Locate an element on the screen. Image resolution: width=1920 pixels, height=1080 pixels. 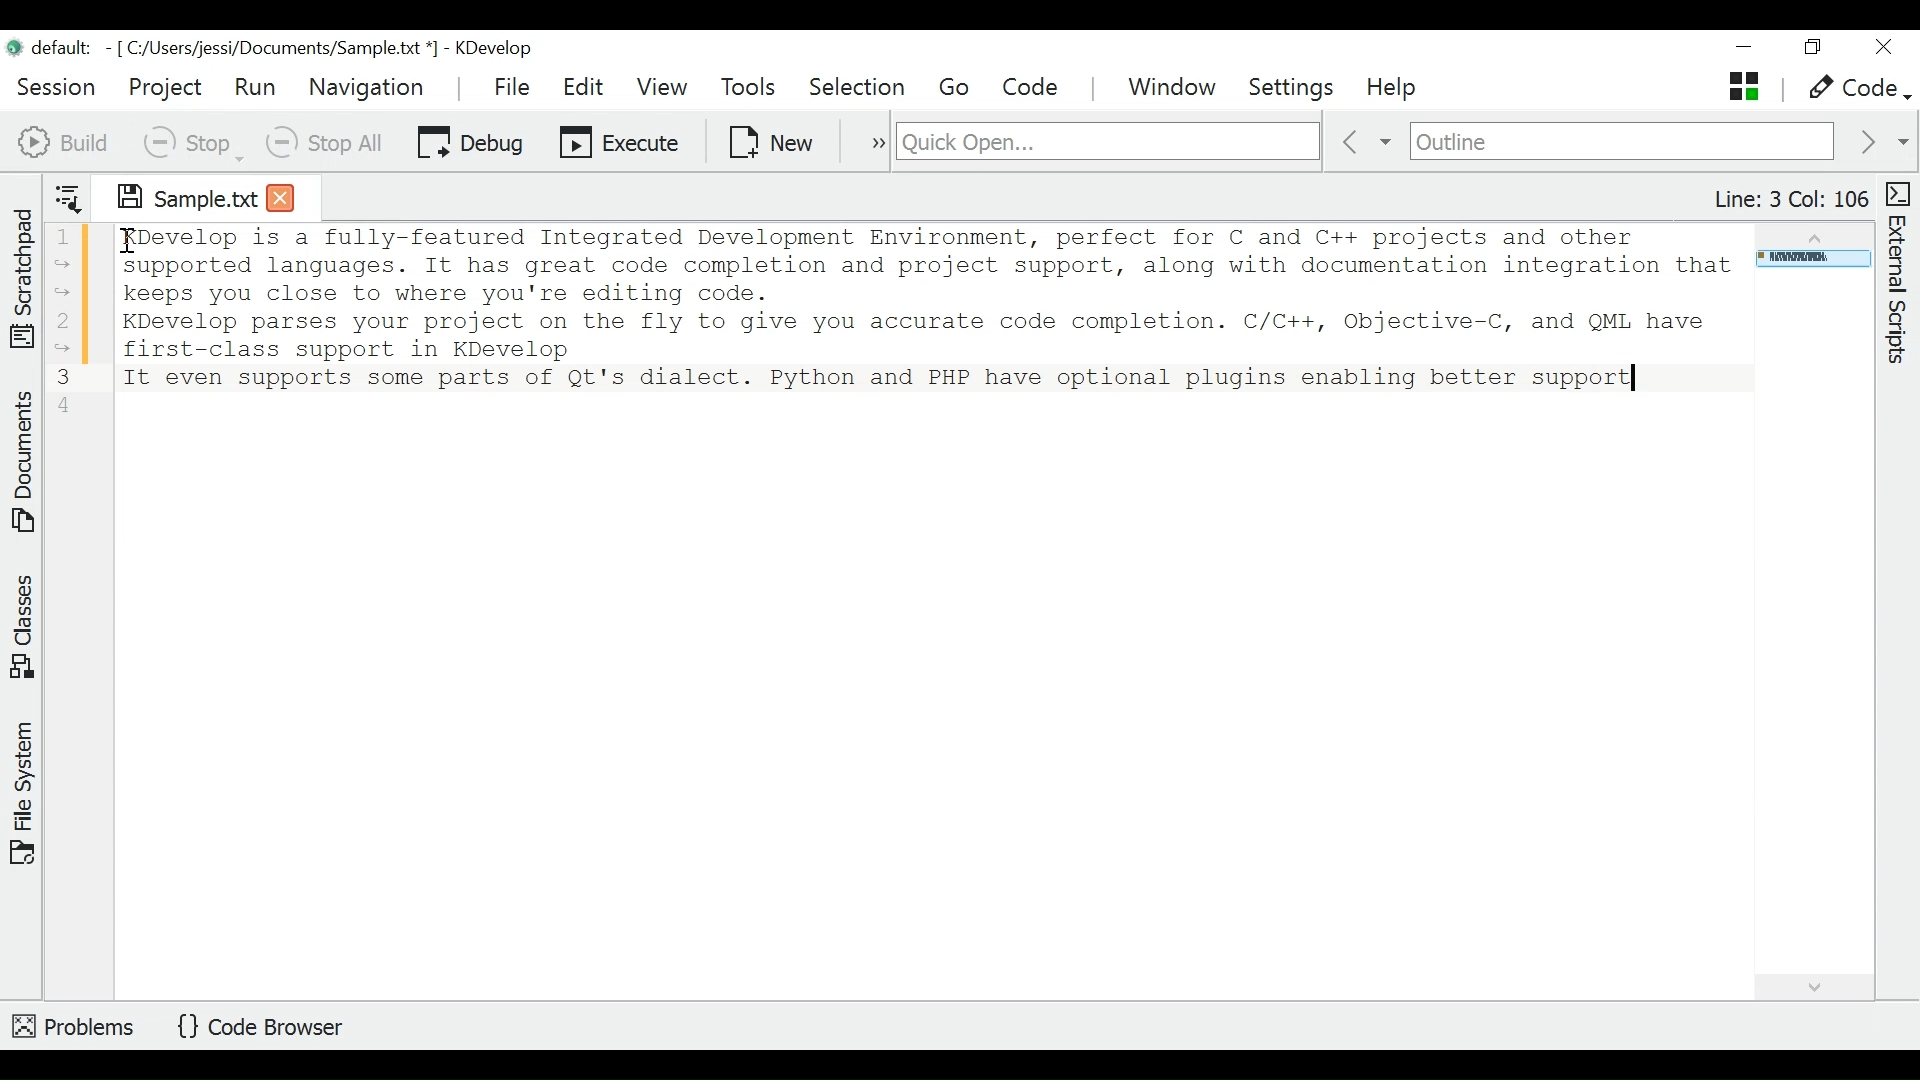
Outline is located at coordinates (1622, 143).